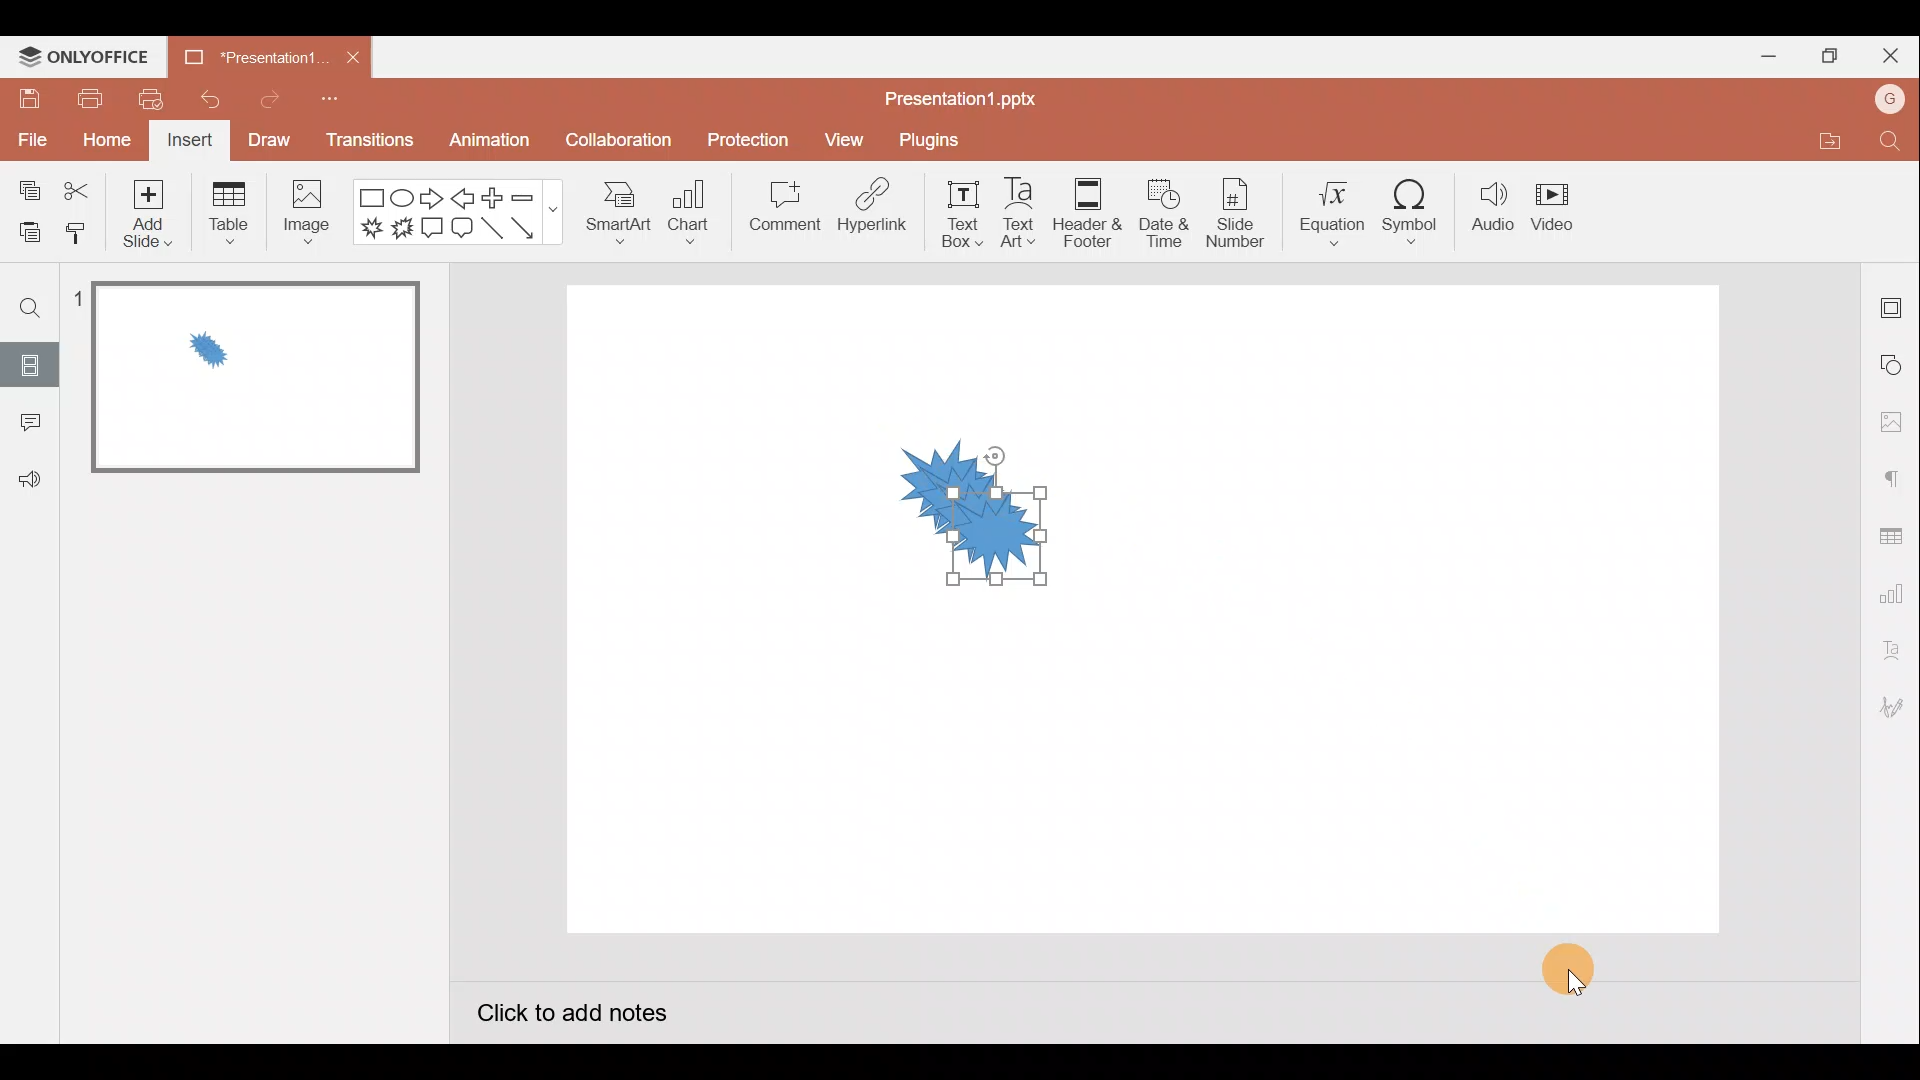  What do you see at coordinates (149, 99) in the screenshot?
I see `Quick print` at bounding box center [149, 99].